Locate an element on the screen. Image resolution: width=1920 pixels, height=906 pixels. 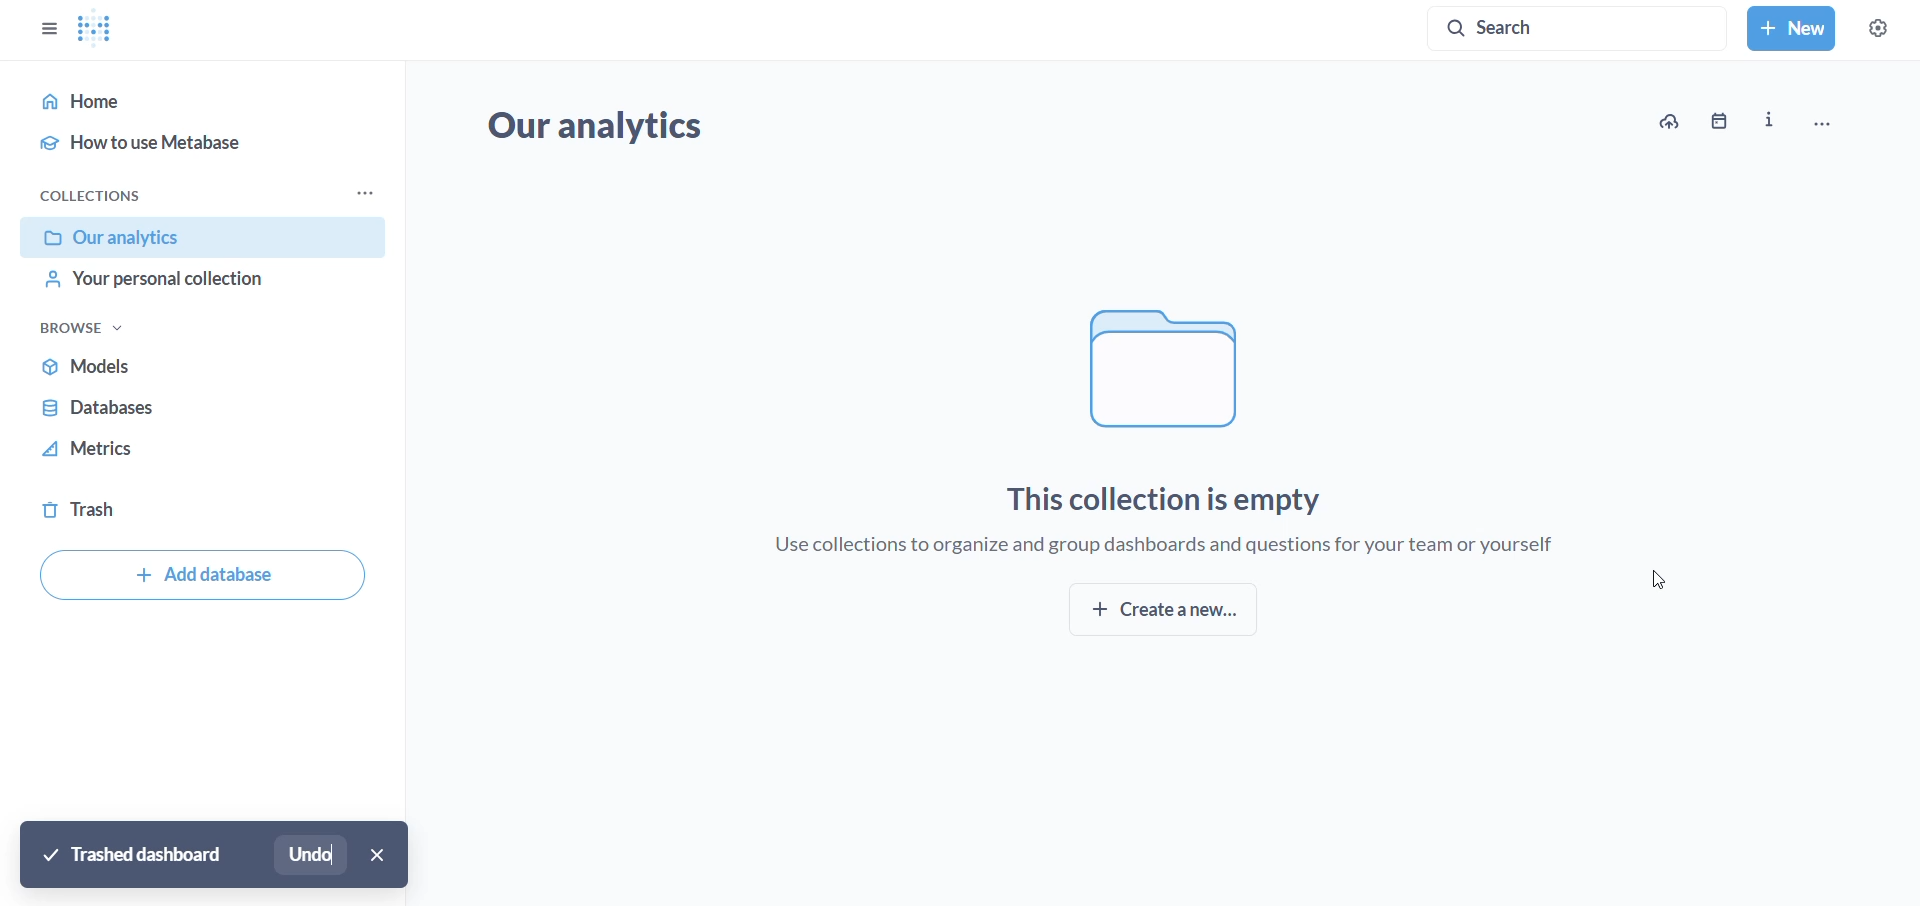
our analytics is located at coordinates (206, 239).